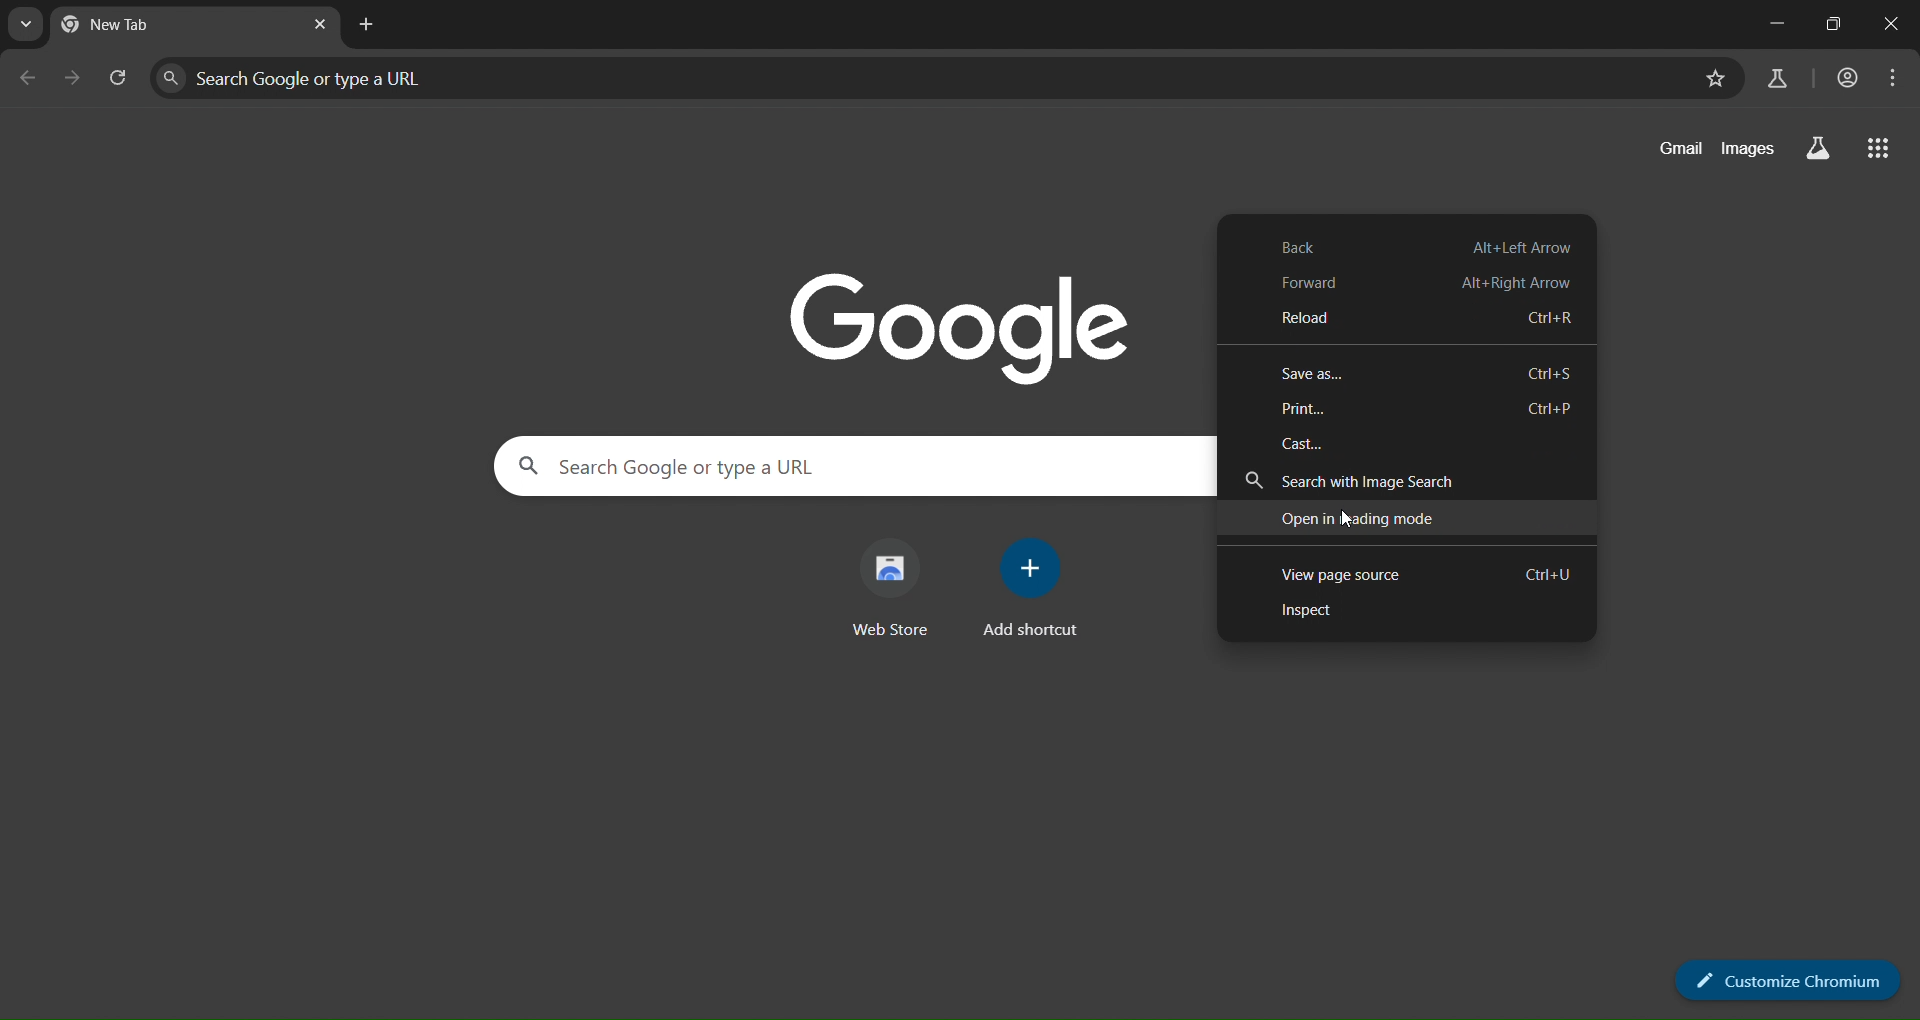 This screenshot has width=1920, height=1020. What do you see at coordinates (1894, 21) in the screenshot?
I see `close` at bounding box center [1894, 21].